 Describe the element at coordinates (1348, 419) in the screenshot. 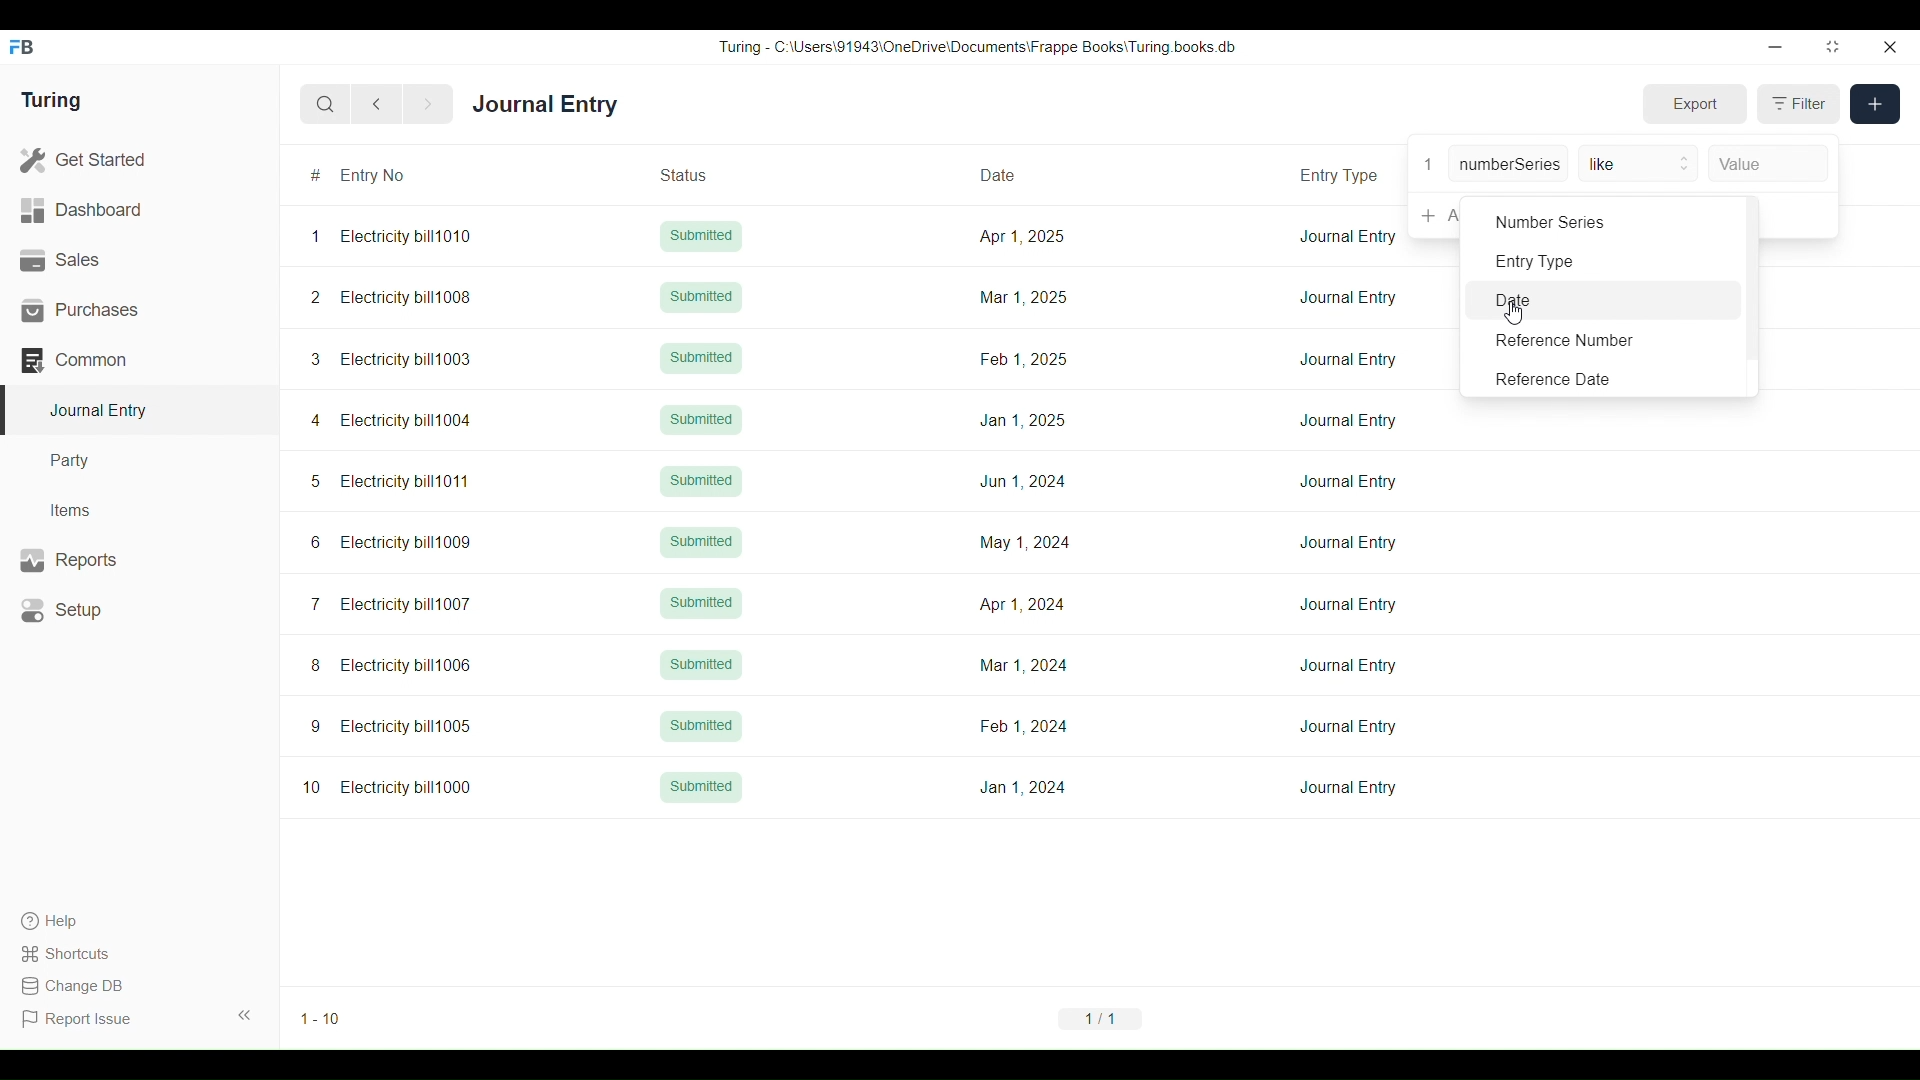

I see `Journal Entry` at that location.